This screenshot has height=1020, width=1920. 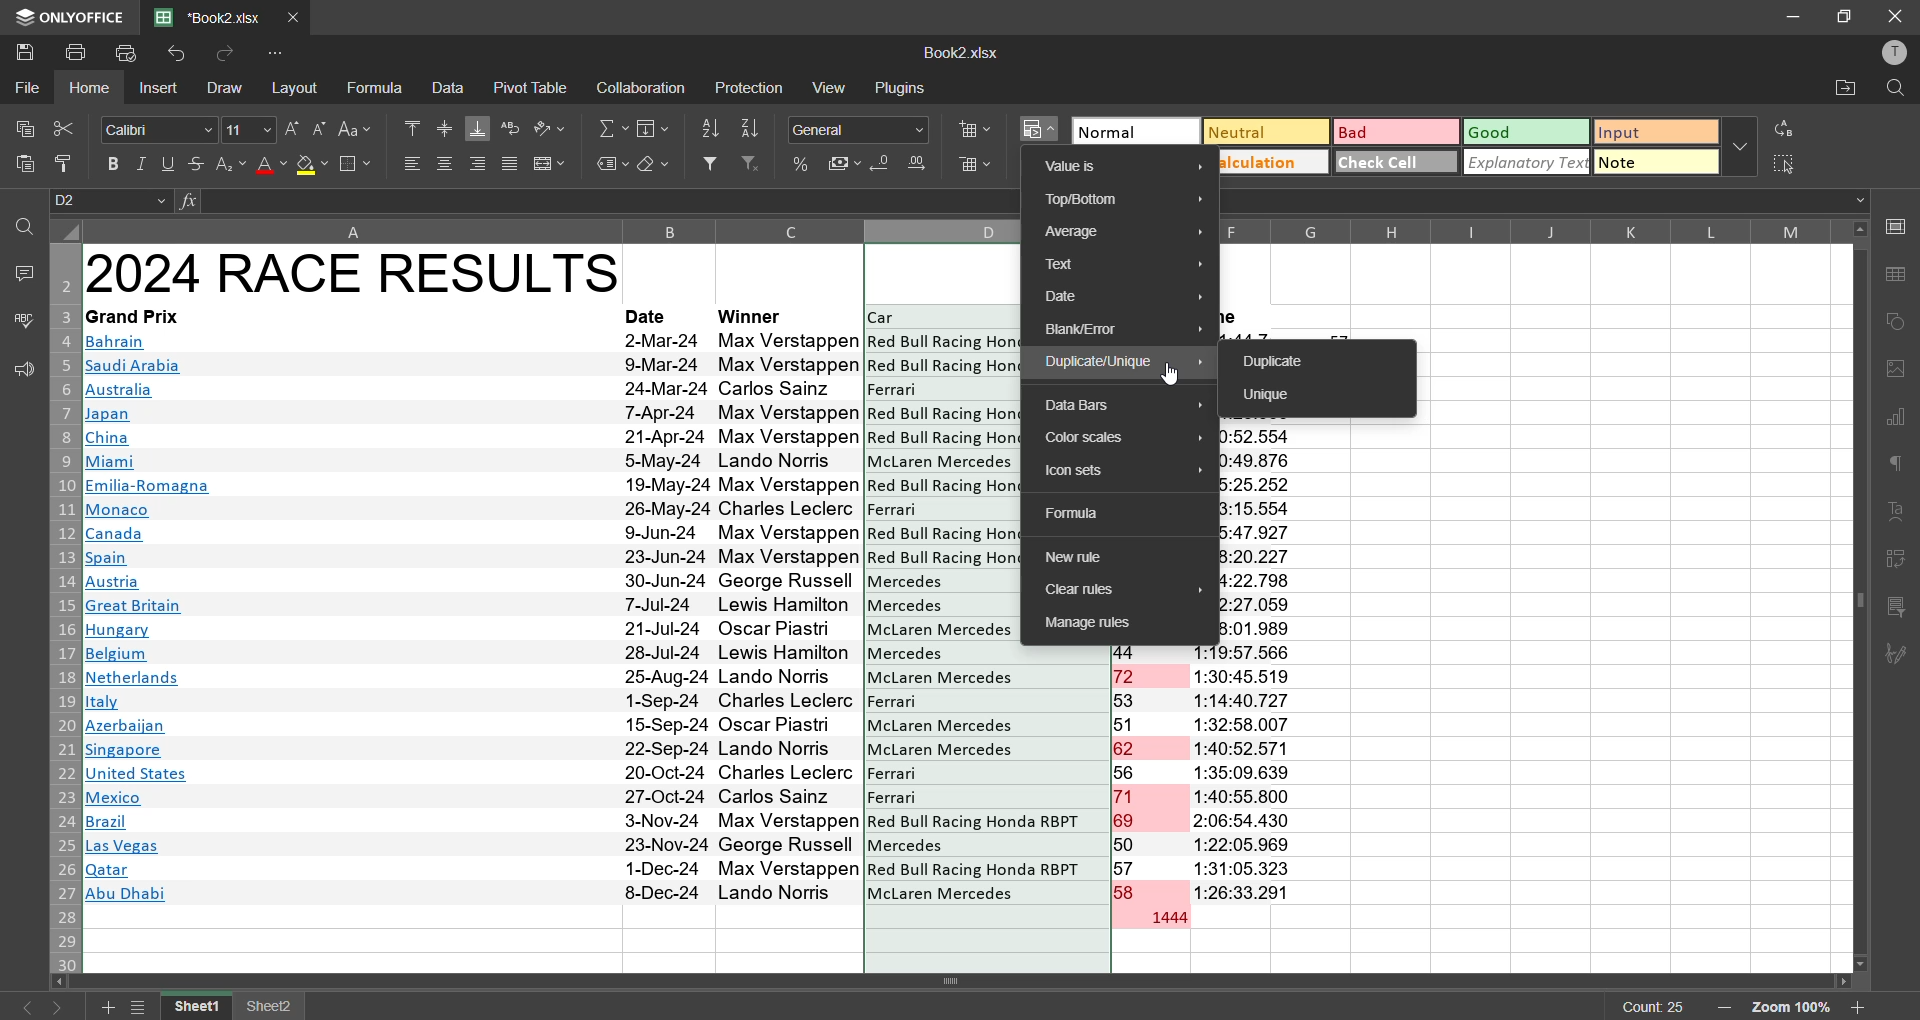 What do you see at coordinates (1528, 229) in the screenshot?
I see `column names` at bounding box center [1528, 229].